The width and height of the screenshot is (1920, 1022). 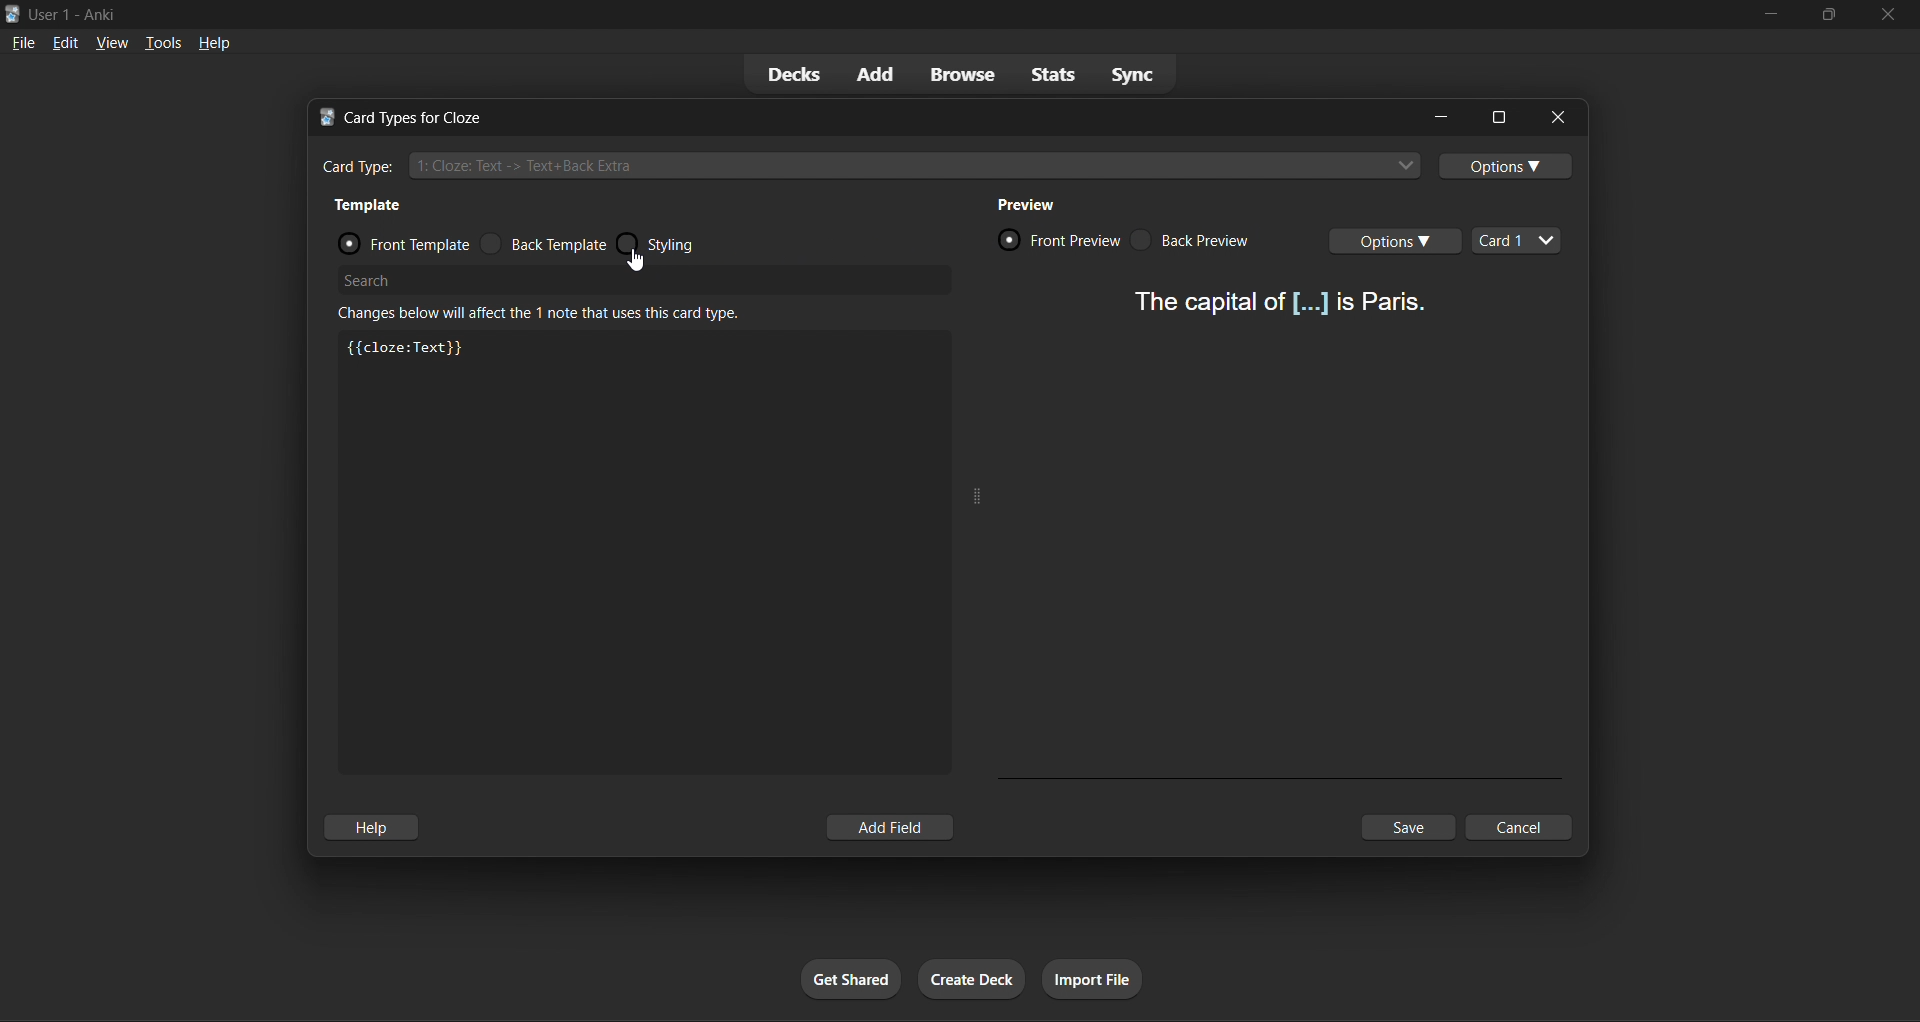 What do you see at coordinates (647, 287) in the screenshot?
I see `search bar` at bounding box center [647, 287].